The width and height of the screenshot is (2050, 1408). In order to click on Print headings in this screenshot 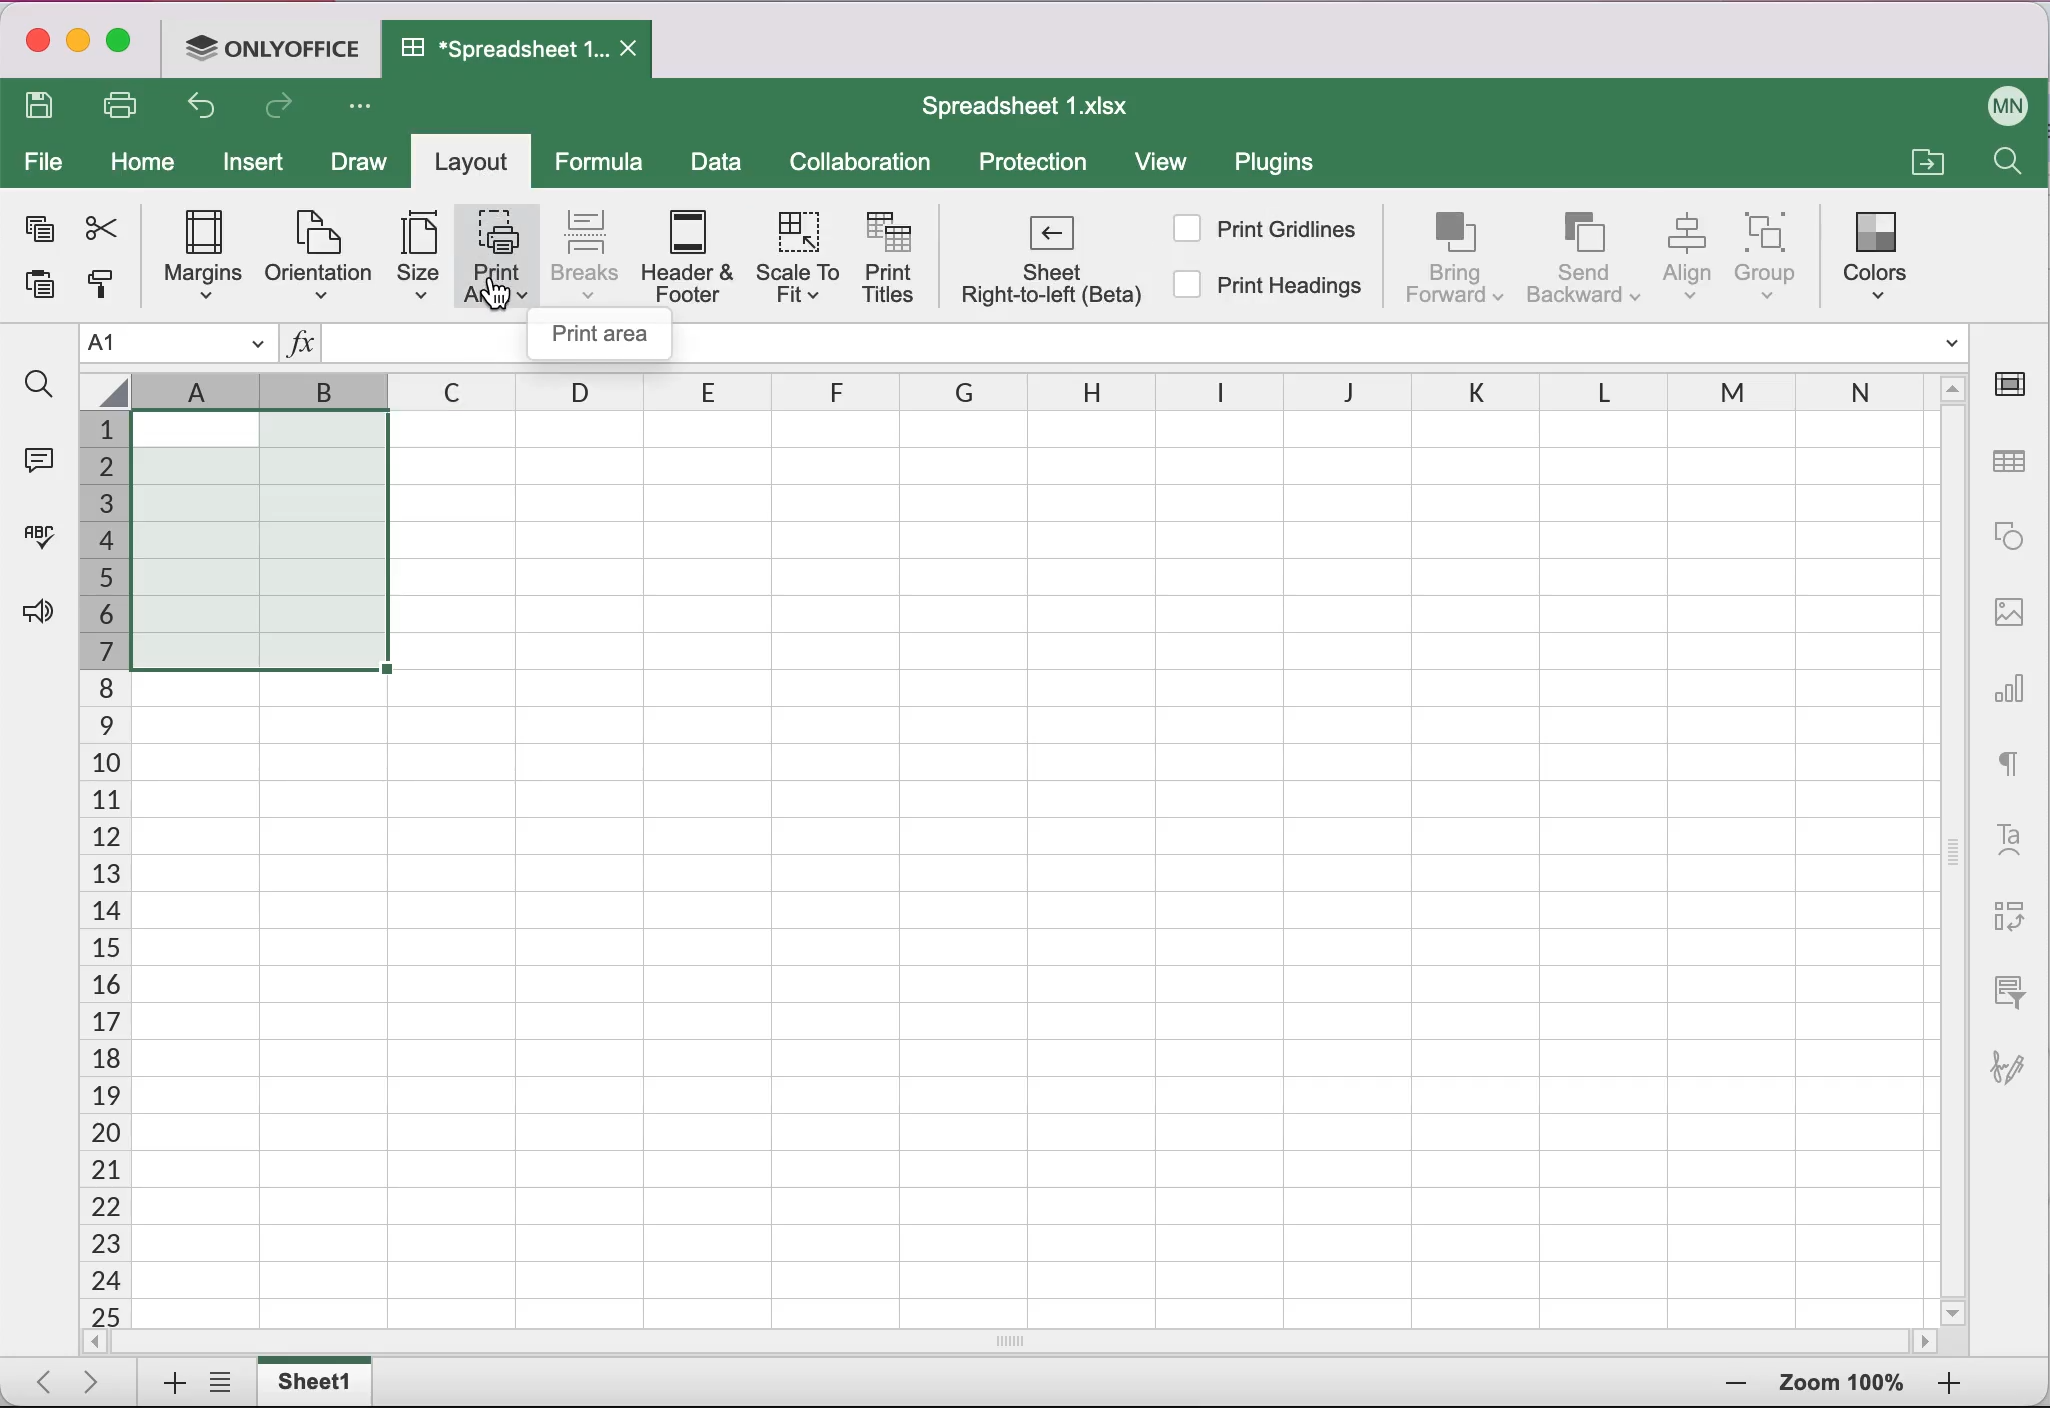, I will do `click(1271, 289)`.